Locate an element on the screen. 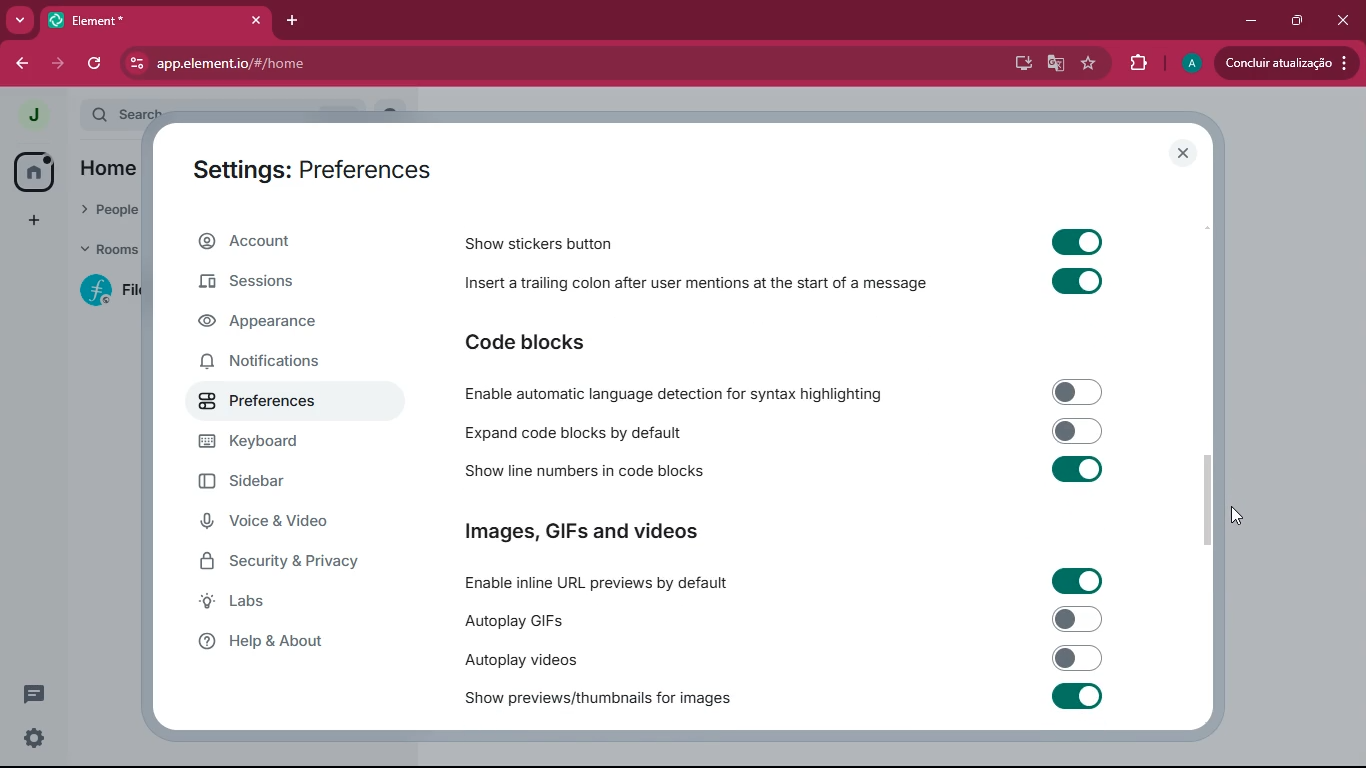  automatic is located at coordinates (680, 393).